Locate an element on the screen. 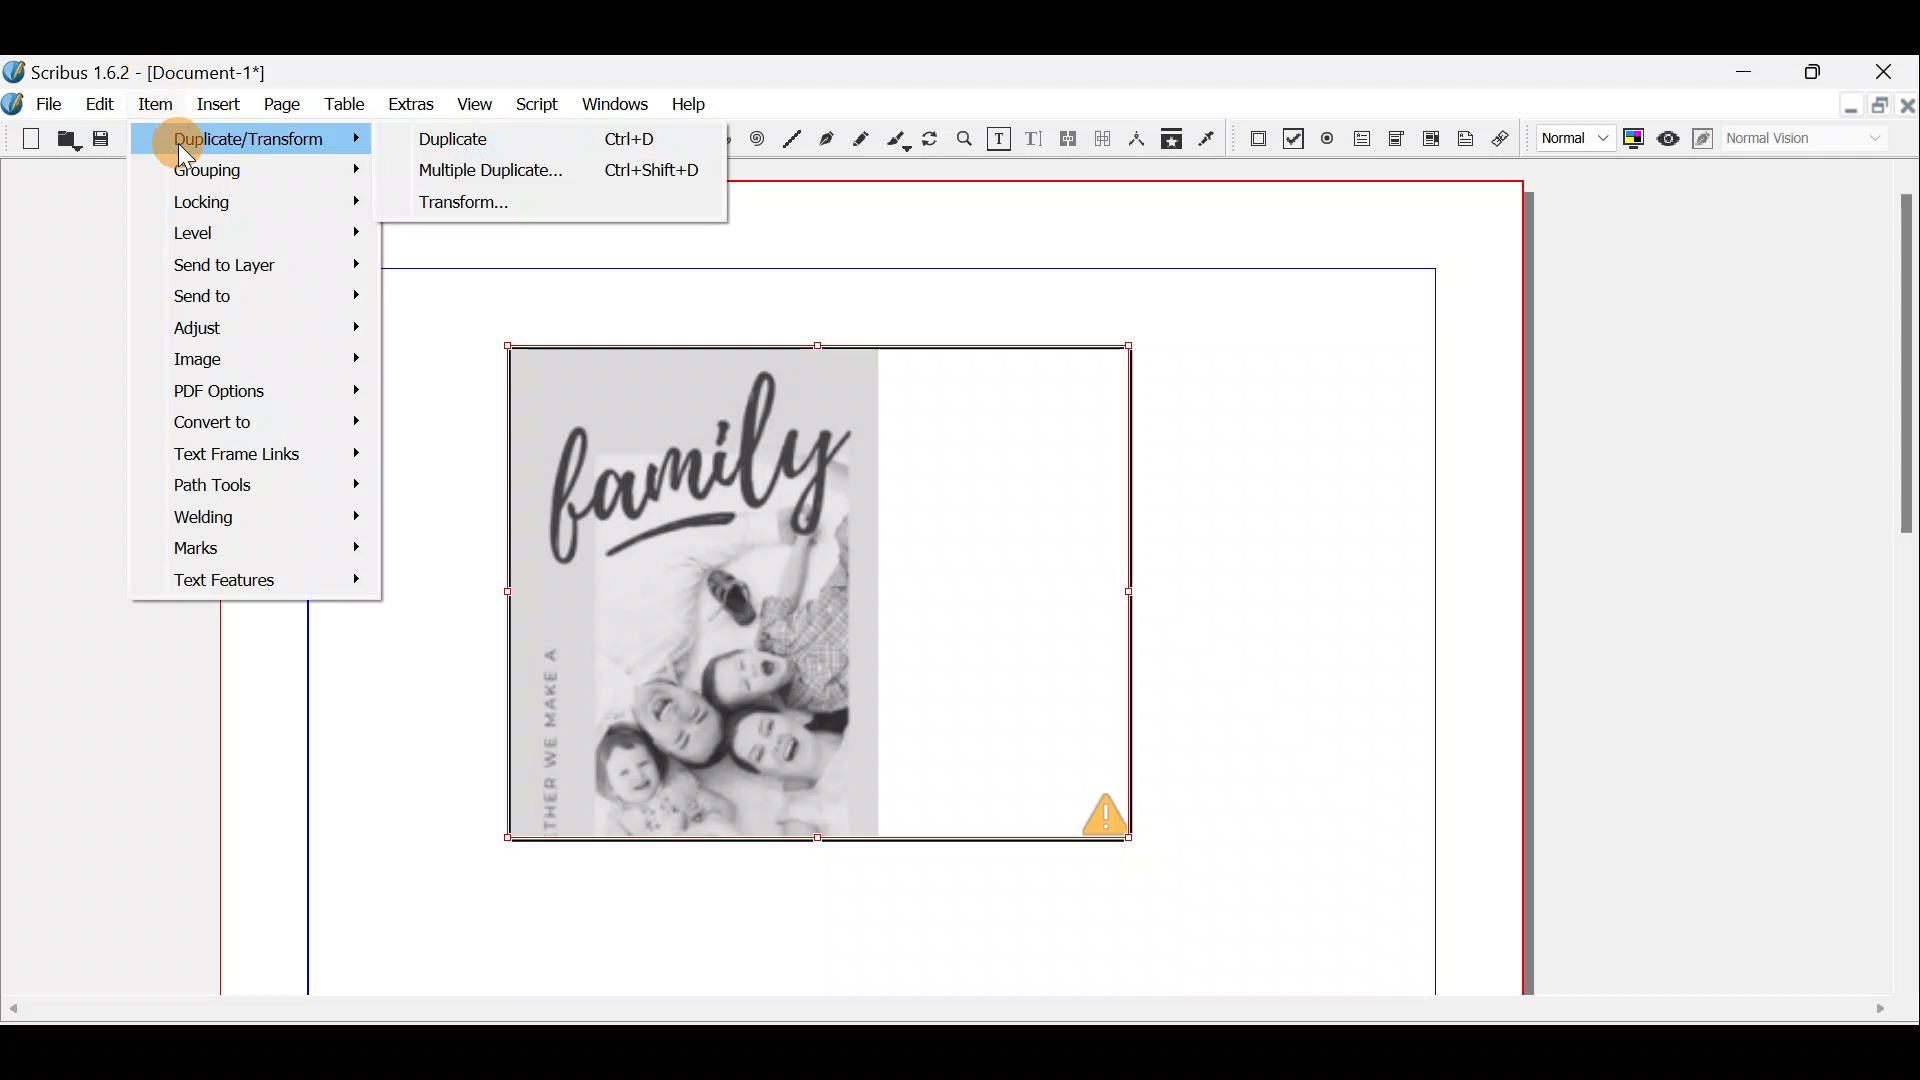  Send to is located at coordinates (262, 298).